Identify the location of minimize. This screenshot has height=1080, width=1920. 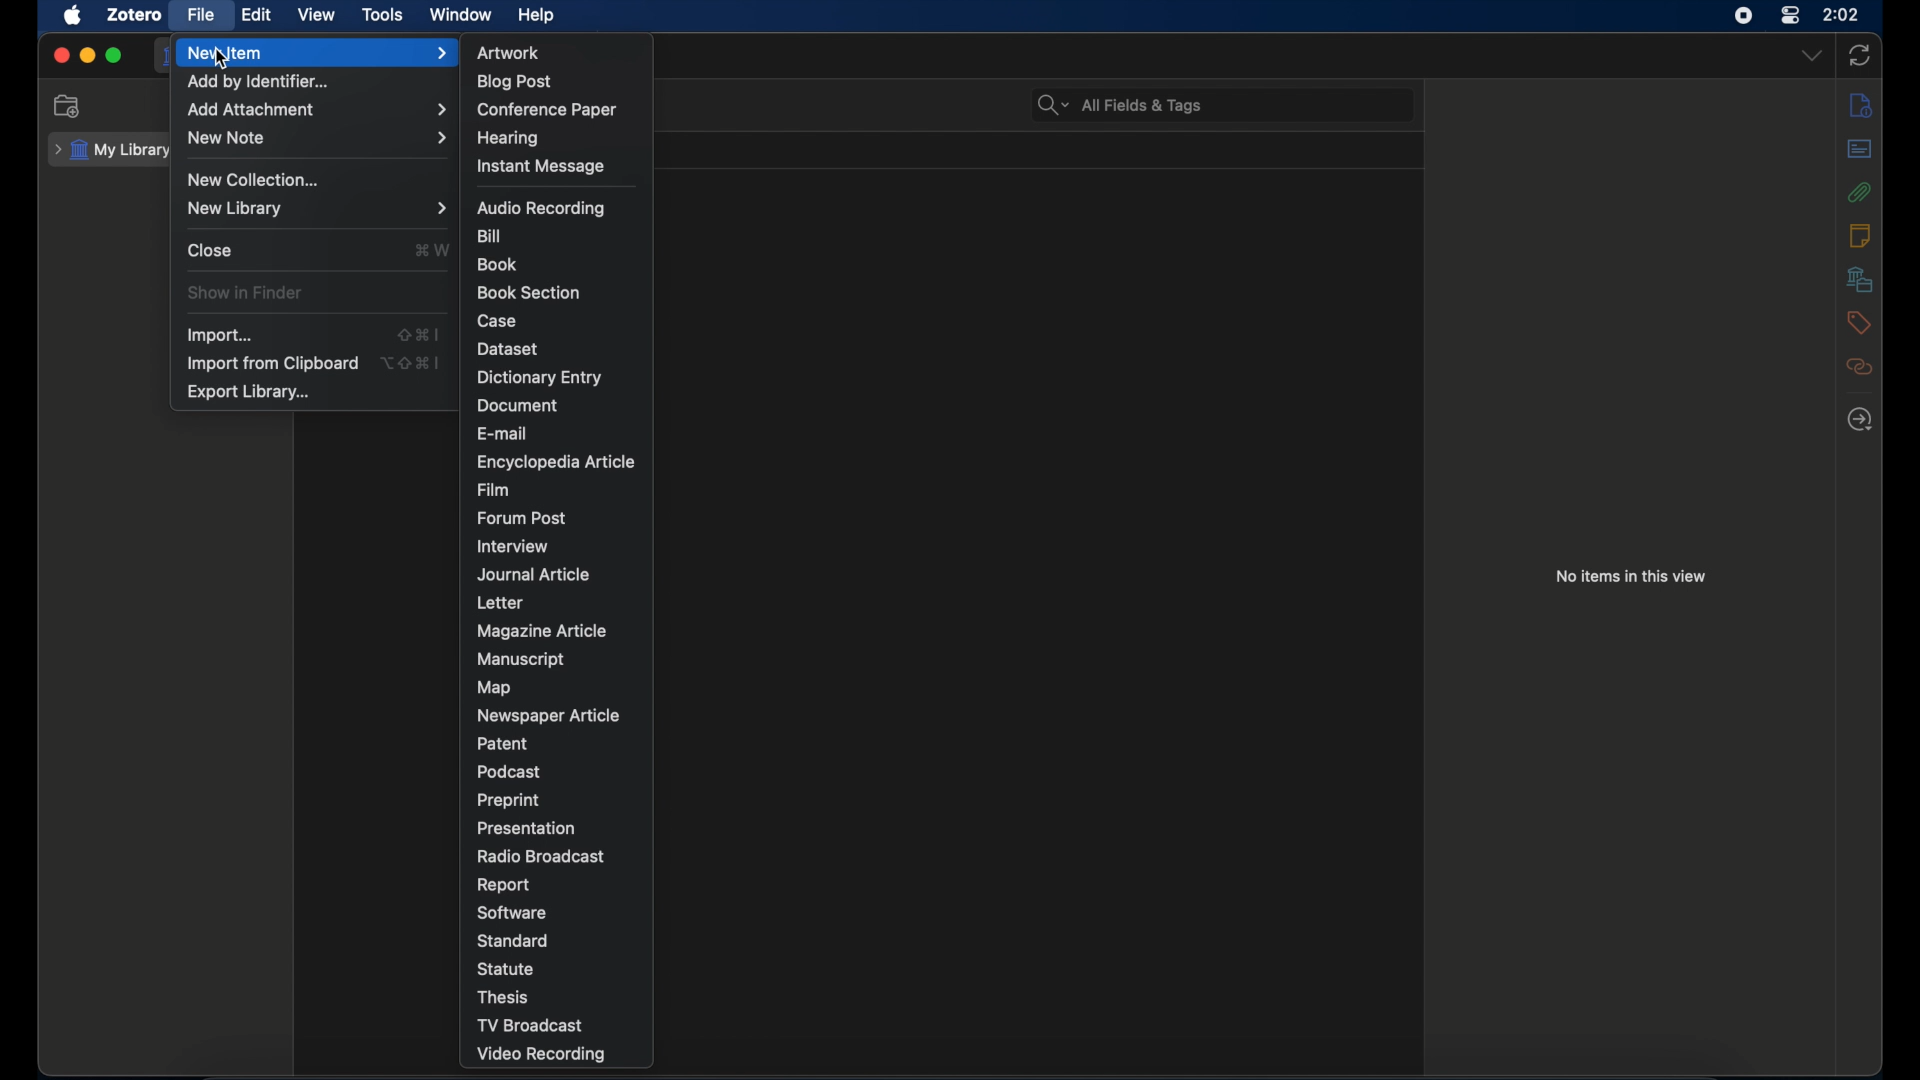
(89, 55).